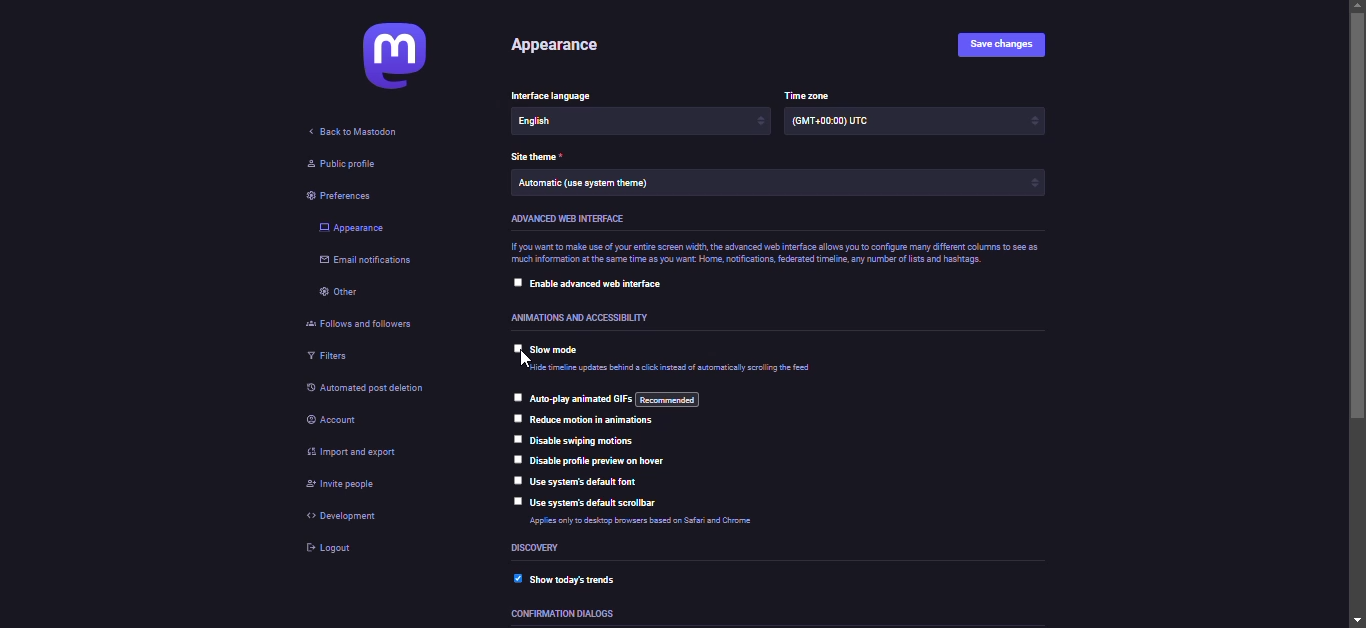 This screenshot has width=1366, height=628. I want to click on reduce motion in animations, so click(594, 421).